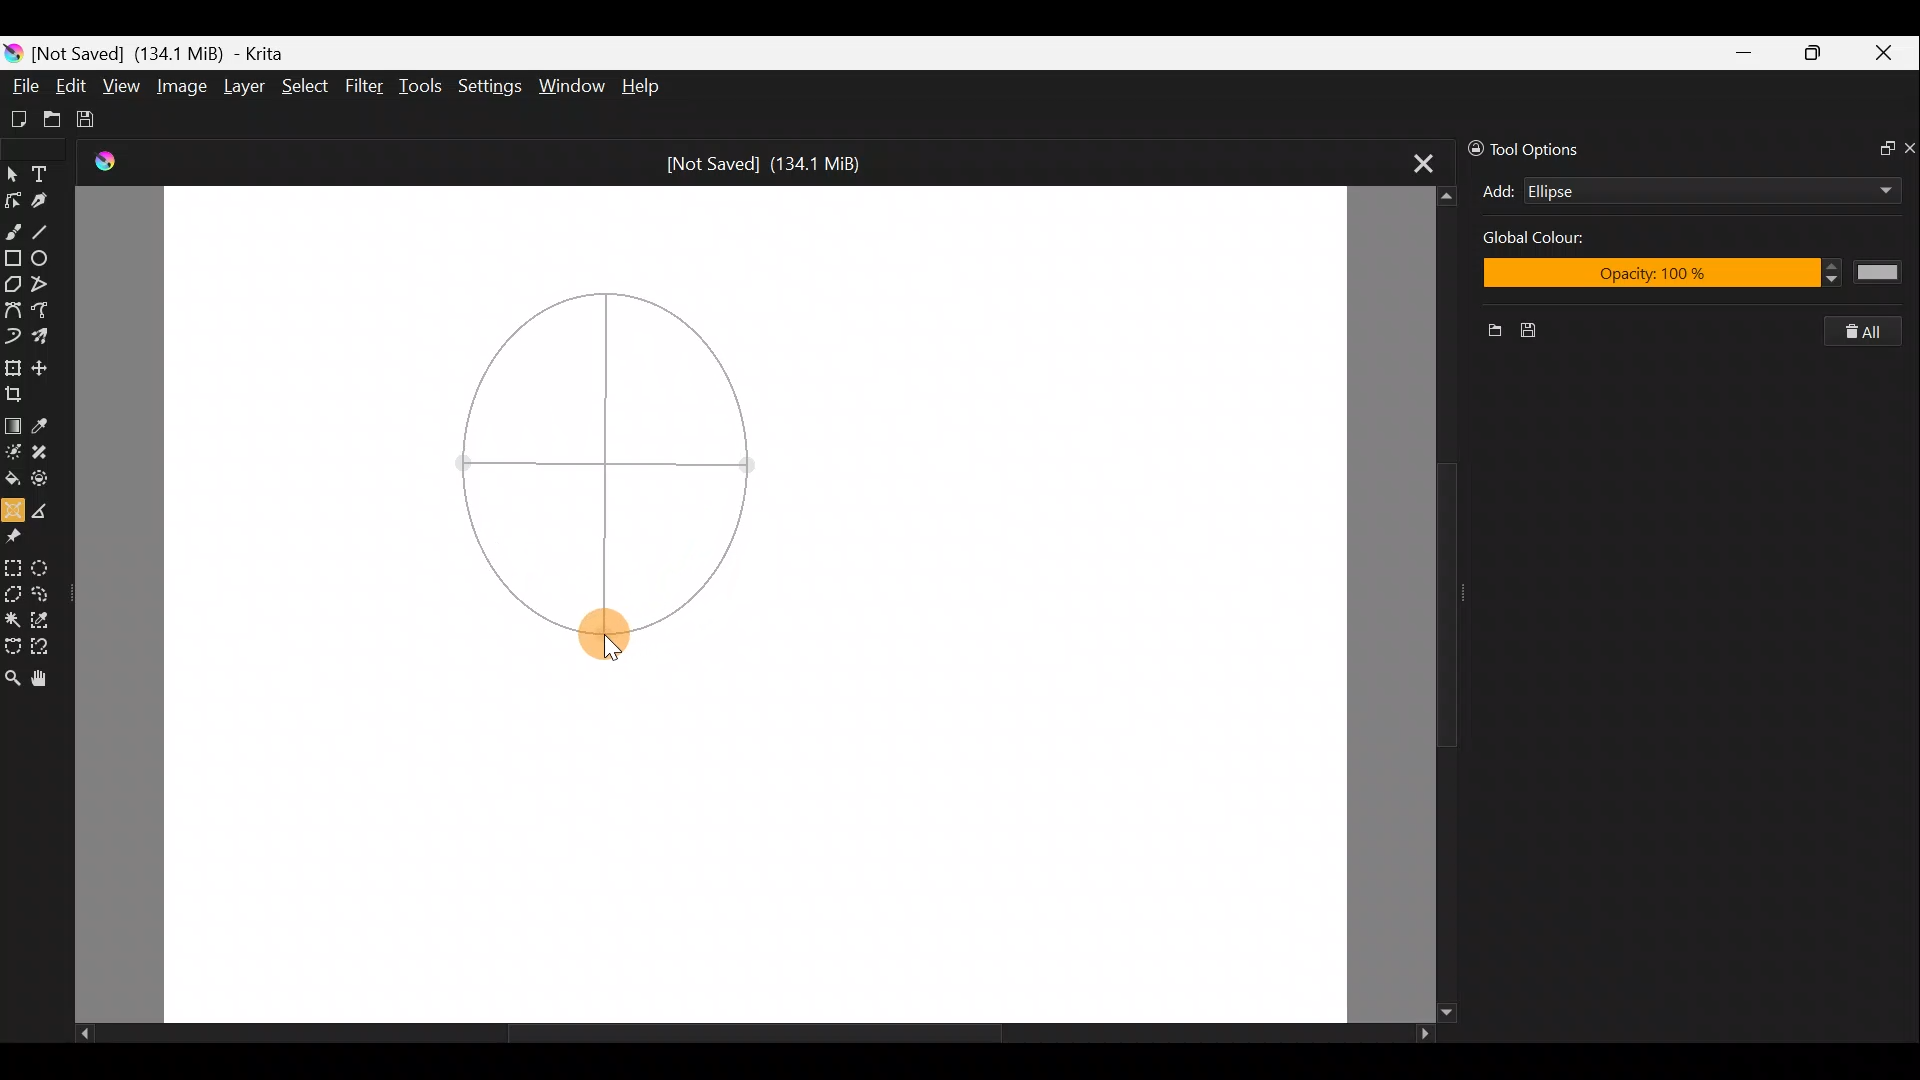 Image resolution: width=1920 pixels, height=1080 pixels. What do you see at coordinates (44, 170) in the screenshot?
I see `Text tool` at bounding box center [44, 170].